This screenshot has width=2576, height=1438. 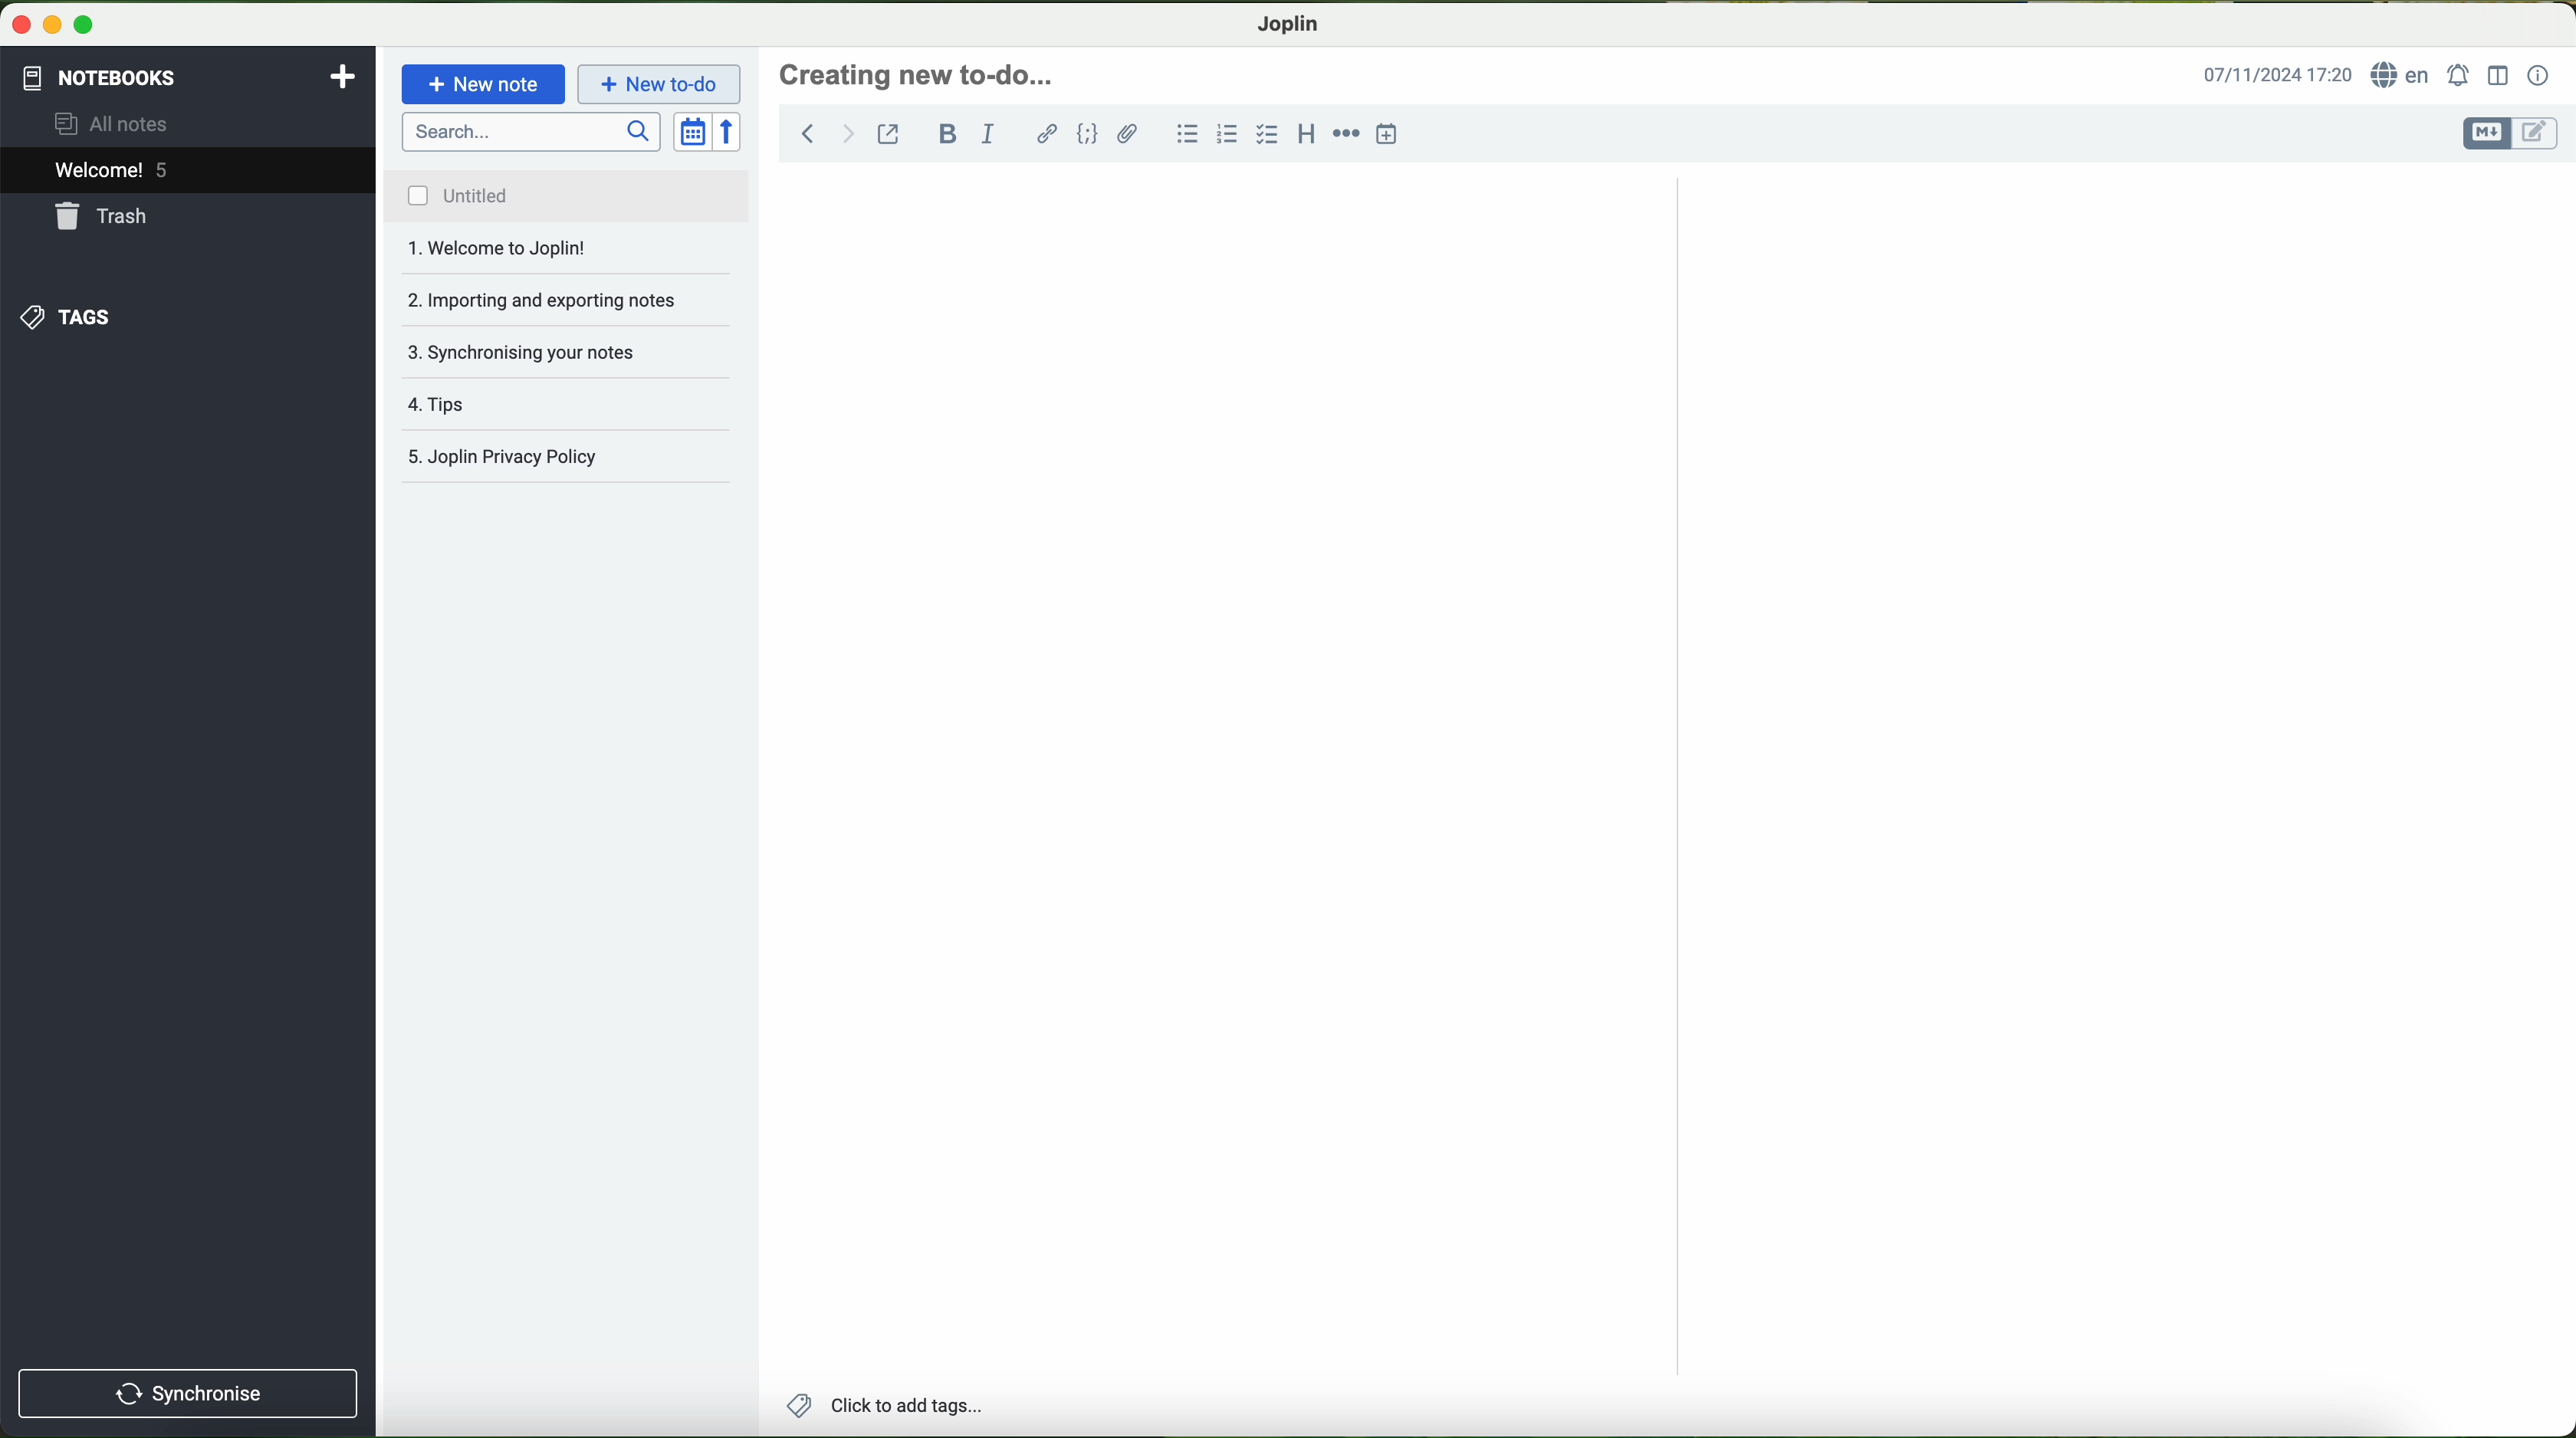 What do you see at coordinates (1308, 133) in the screenshot?
I see `heading` at bounding box center [1308, 133].